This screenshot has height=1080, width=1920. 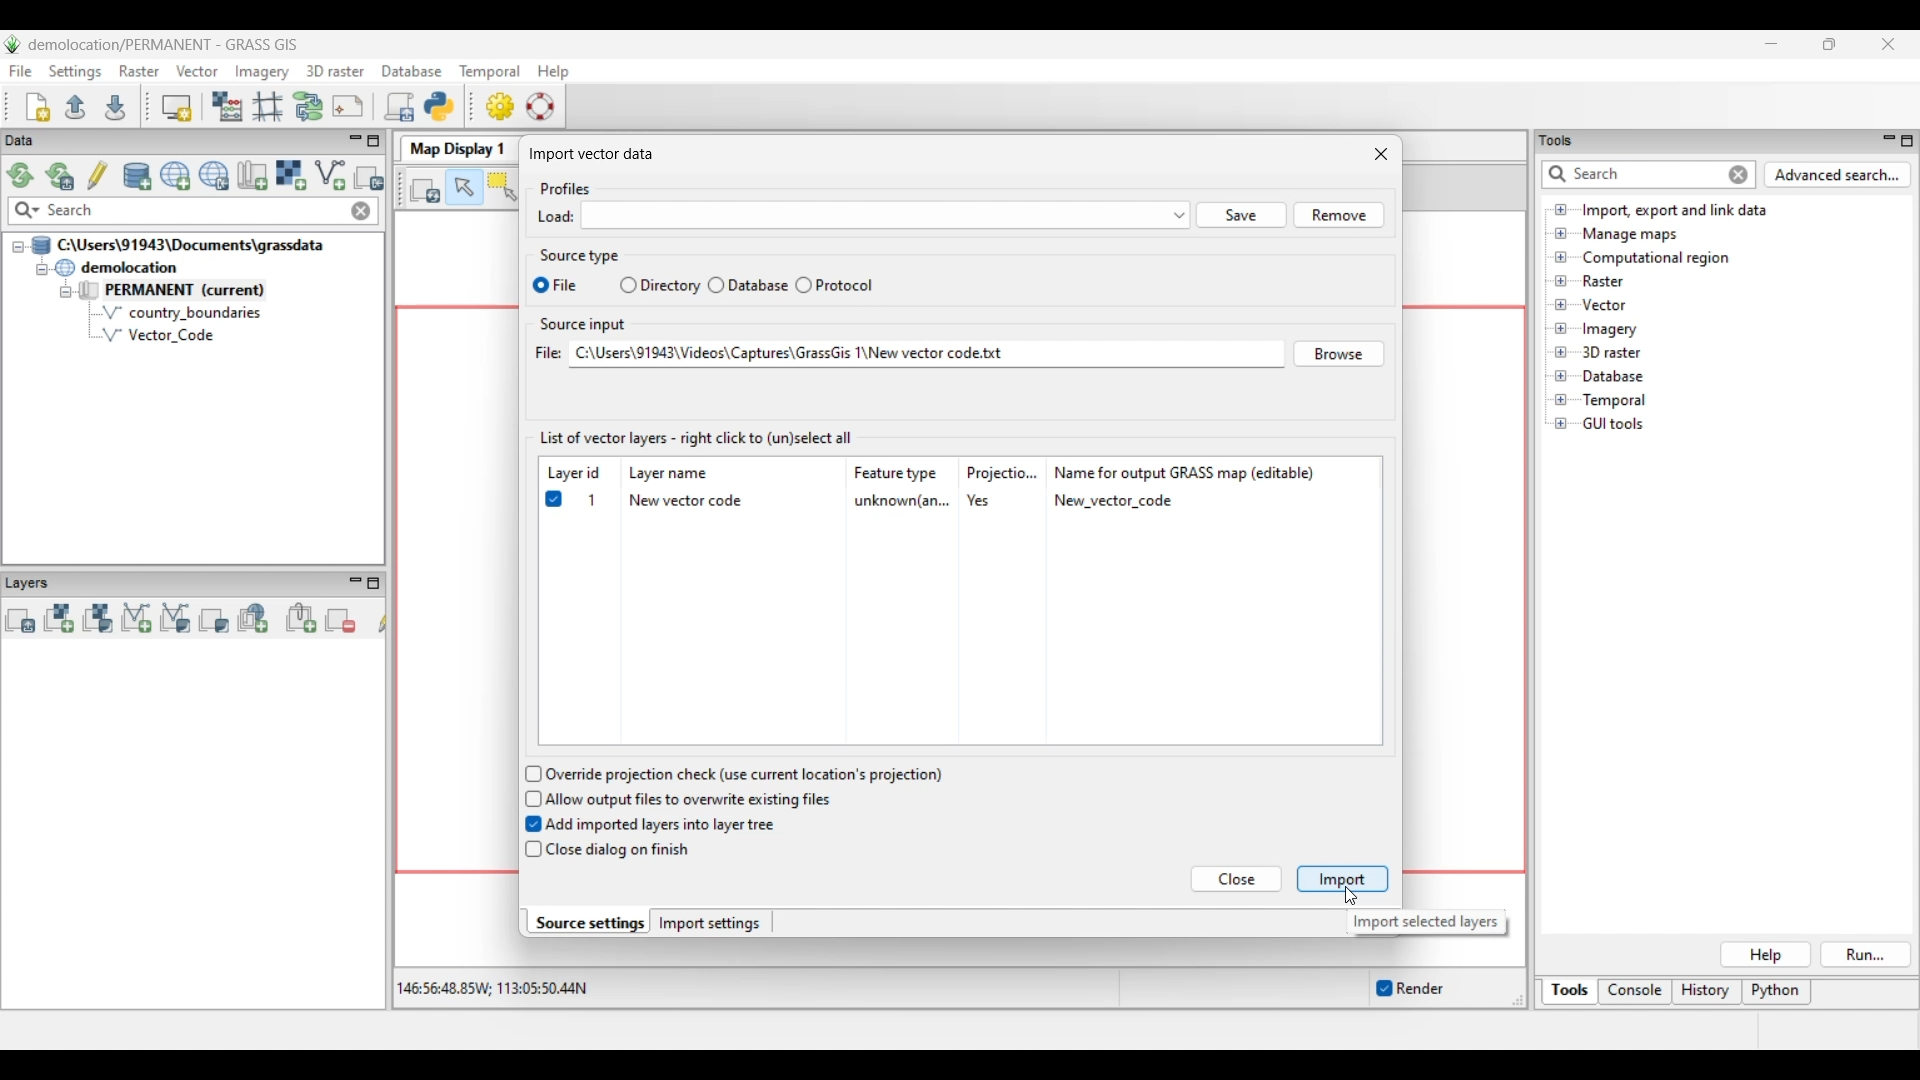 What do you see at coordinates (1612, 377) in the screenshot?
I see `Double click to see files under Database` at bounding box center [1612, 377].